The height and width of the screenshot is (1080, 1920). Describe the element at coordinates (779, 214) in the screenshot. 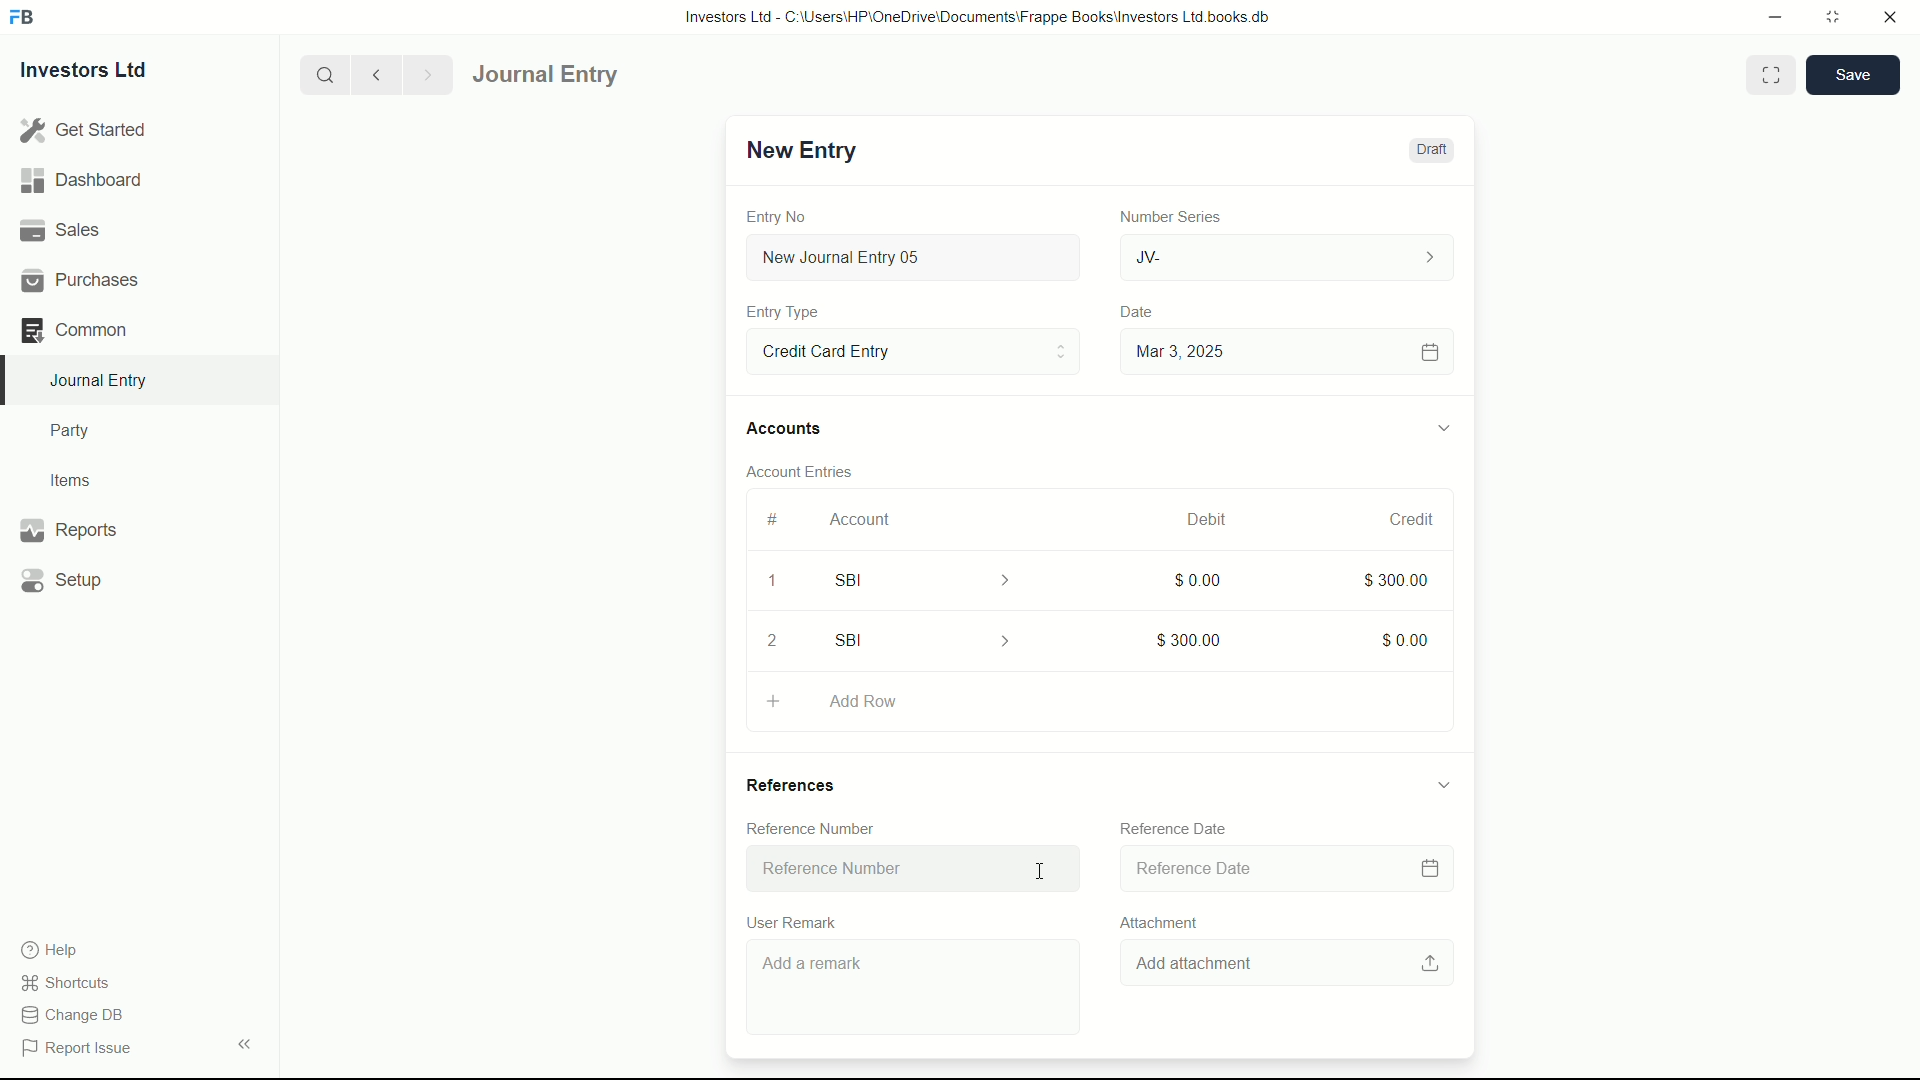

I see `Entry No` at that location.